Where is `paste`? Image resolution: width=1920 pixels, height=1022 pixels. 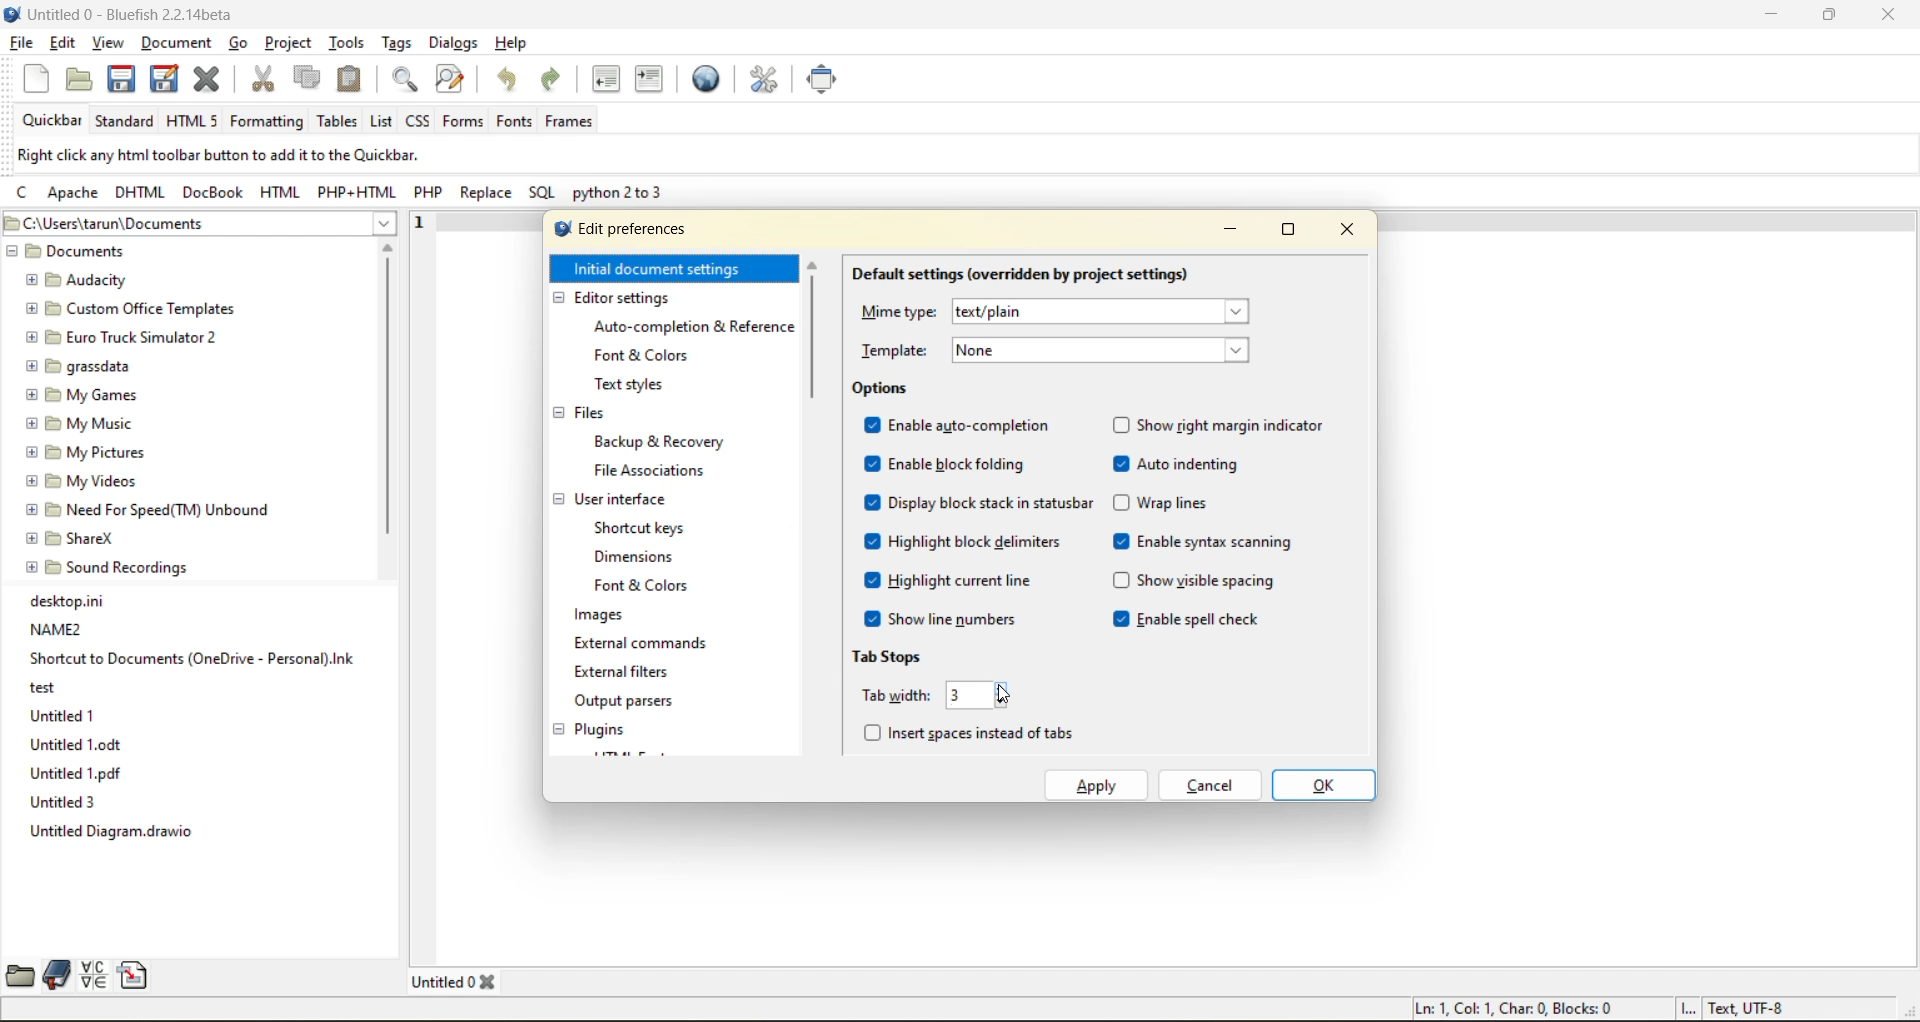
paste is located at coordinates (352, 79).